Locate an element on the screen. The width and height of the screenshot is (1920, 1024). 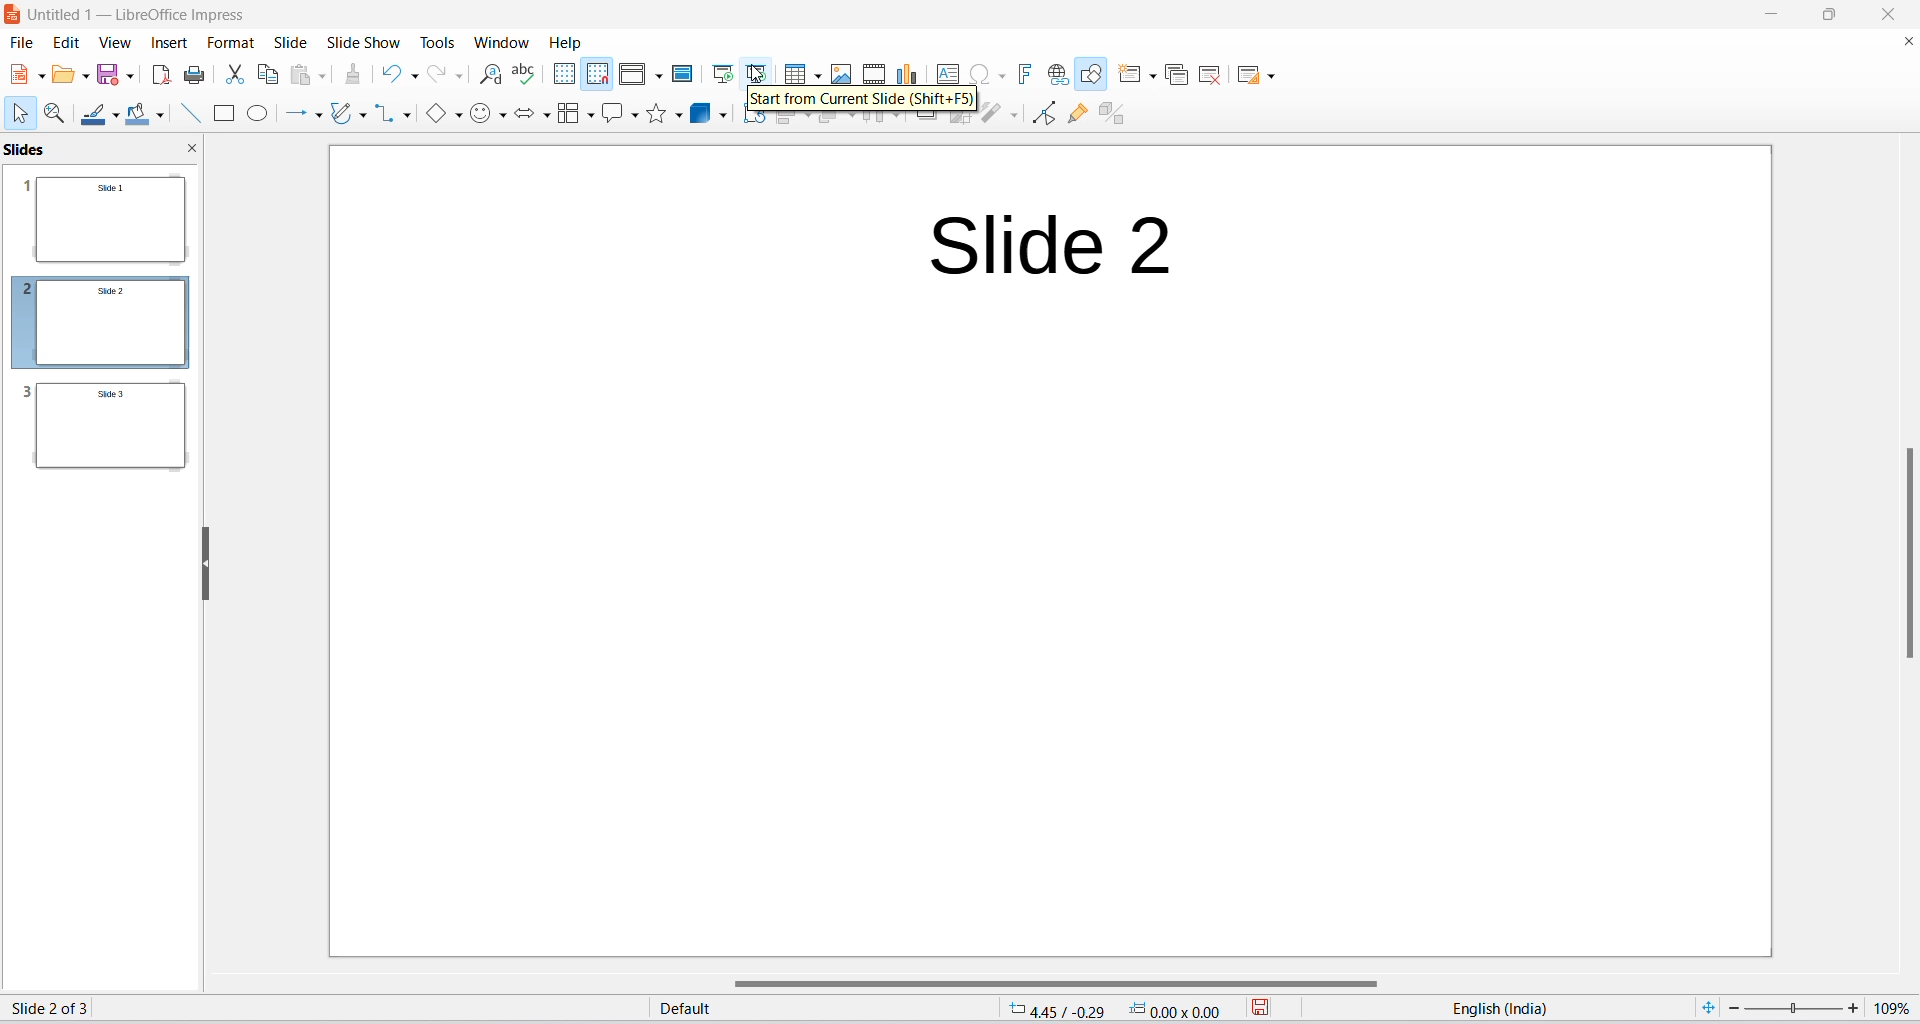
redo is located at coordinates (439, 77).